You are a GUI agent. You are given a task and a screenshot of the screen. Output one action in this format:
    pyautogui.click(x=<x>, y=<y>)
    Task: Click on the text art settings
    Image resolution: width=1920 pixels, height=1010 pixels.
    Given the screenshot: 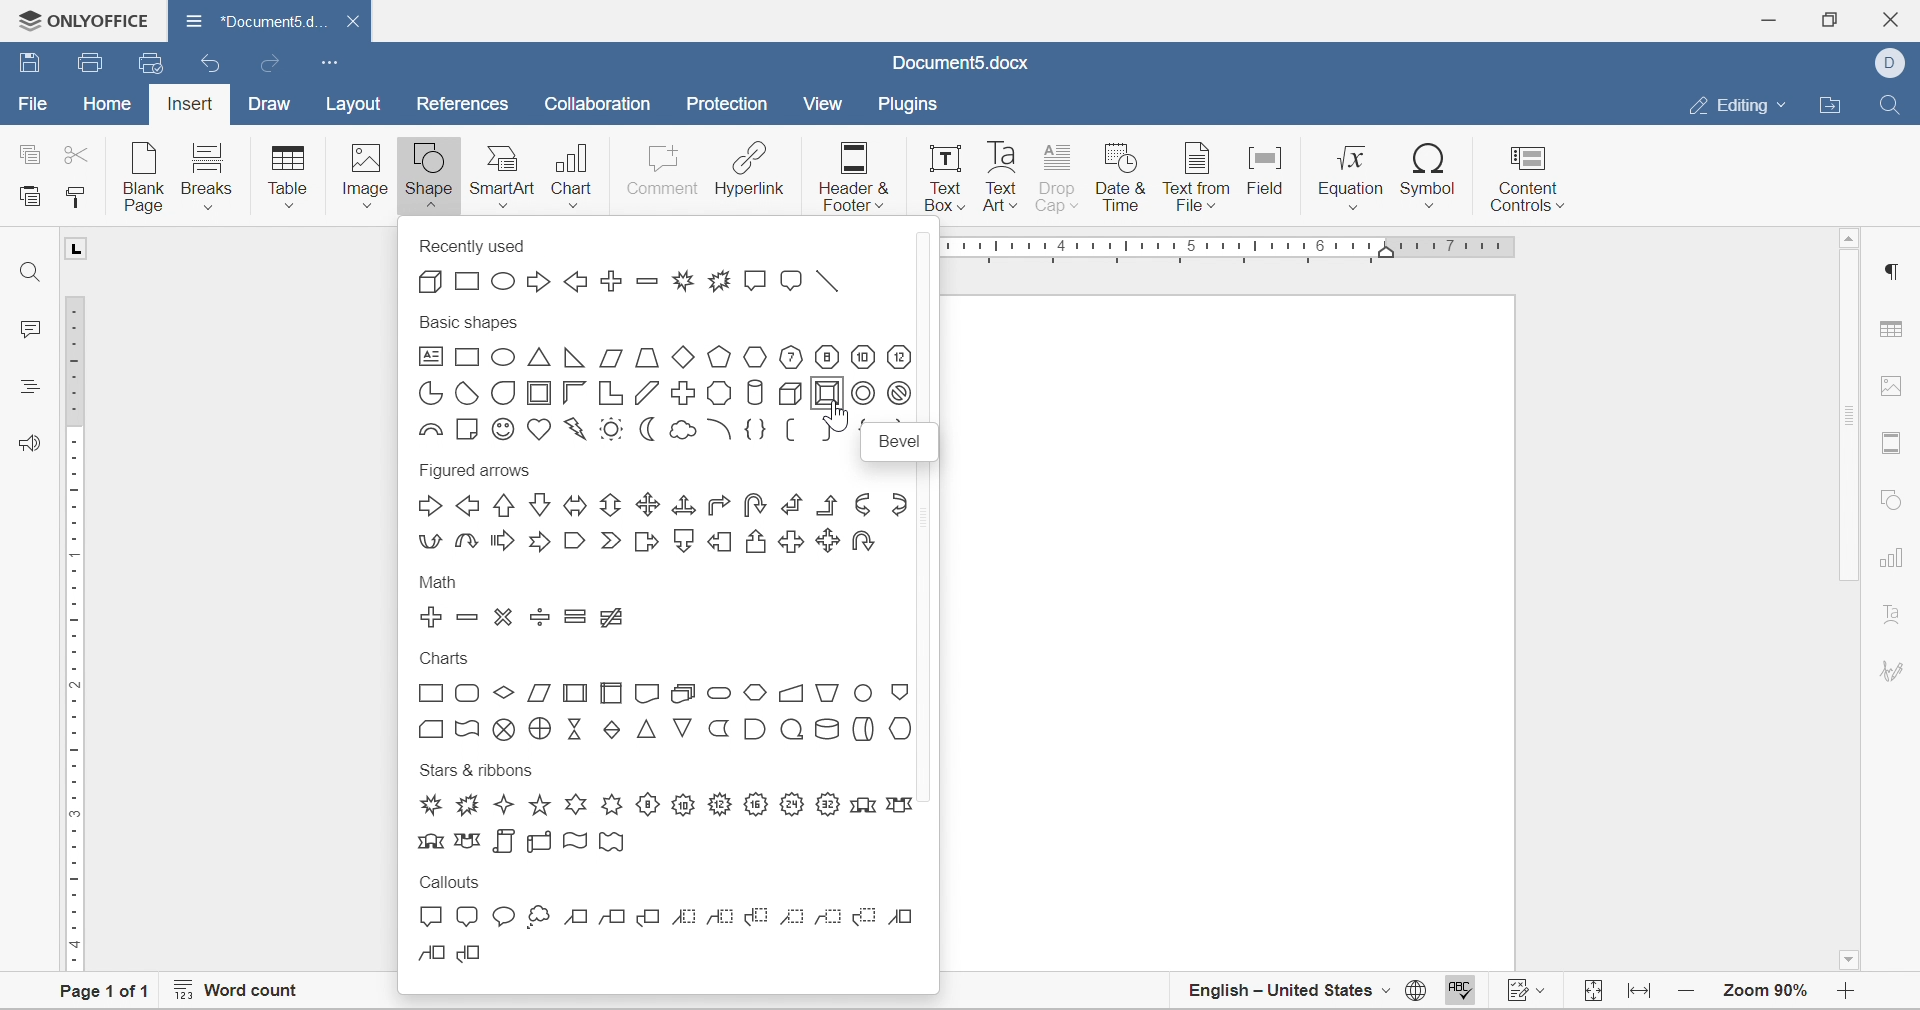 What is the action you would take?
    pyautogui.click(x=1897, y=613)
    